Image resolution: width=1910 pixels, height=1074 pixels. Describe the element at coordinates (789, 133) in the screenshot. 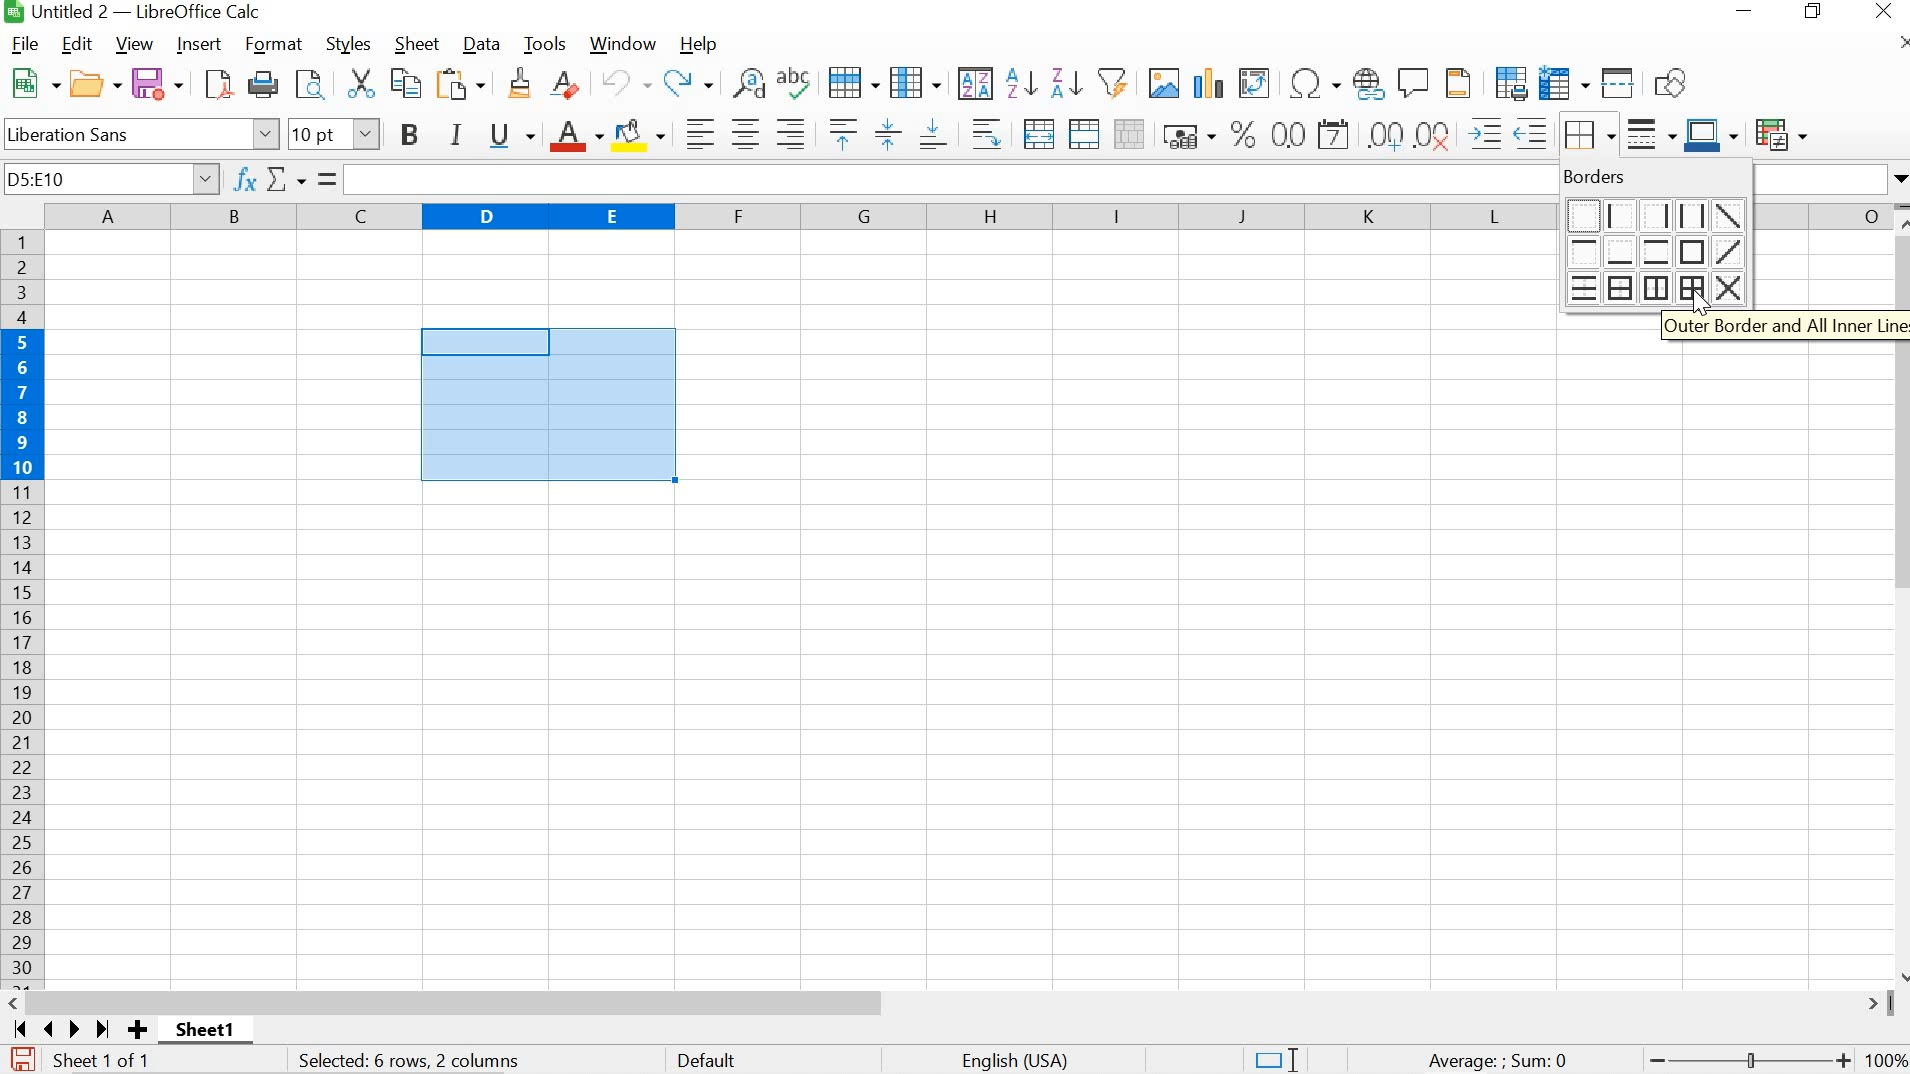

I see `ALIGN RIGHT` at that location.